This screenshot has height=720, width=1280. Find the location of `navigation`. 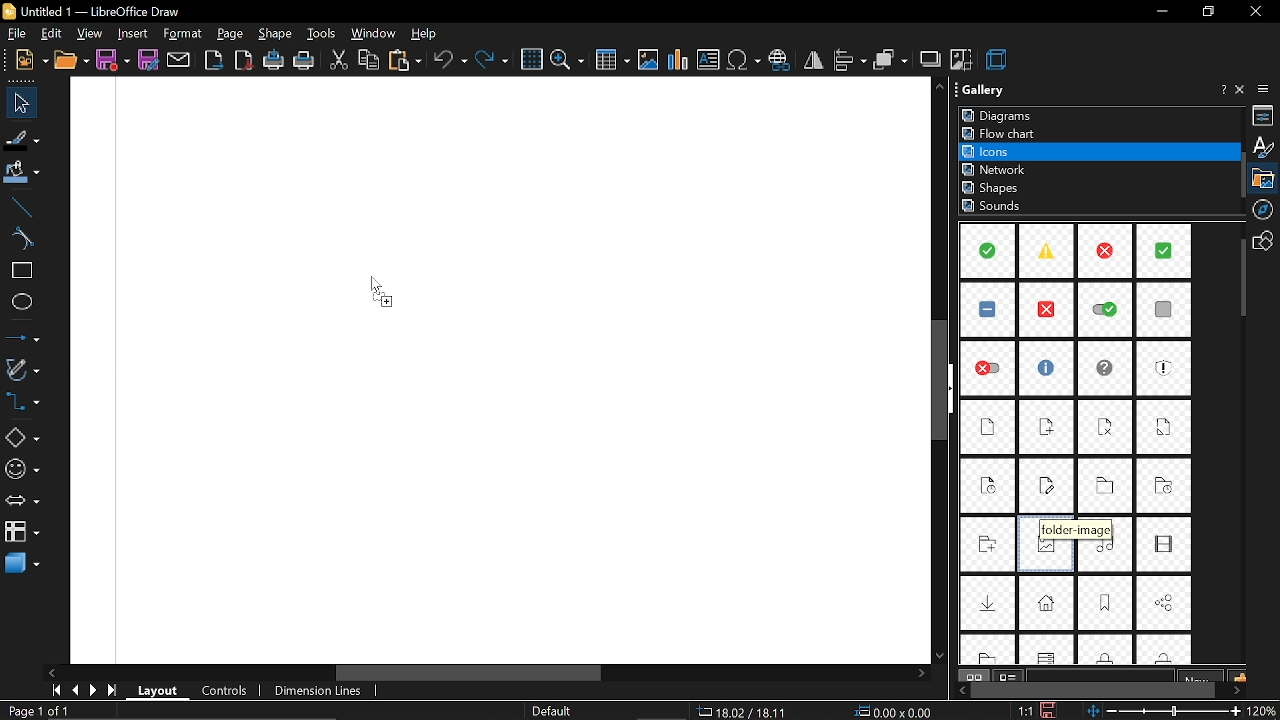

navigation is located at coordinates (1266, 209).